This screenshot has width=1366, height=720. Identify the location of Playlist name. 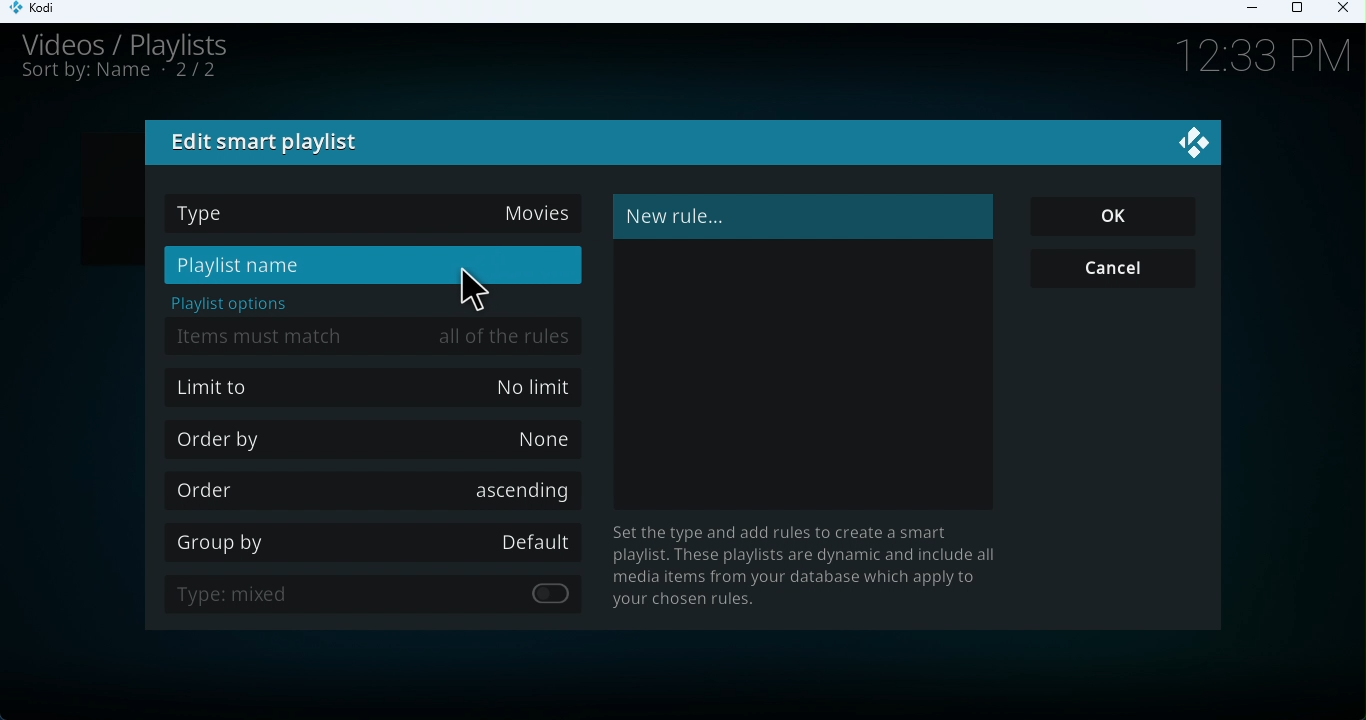
(372, 266).